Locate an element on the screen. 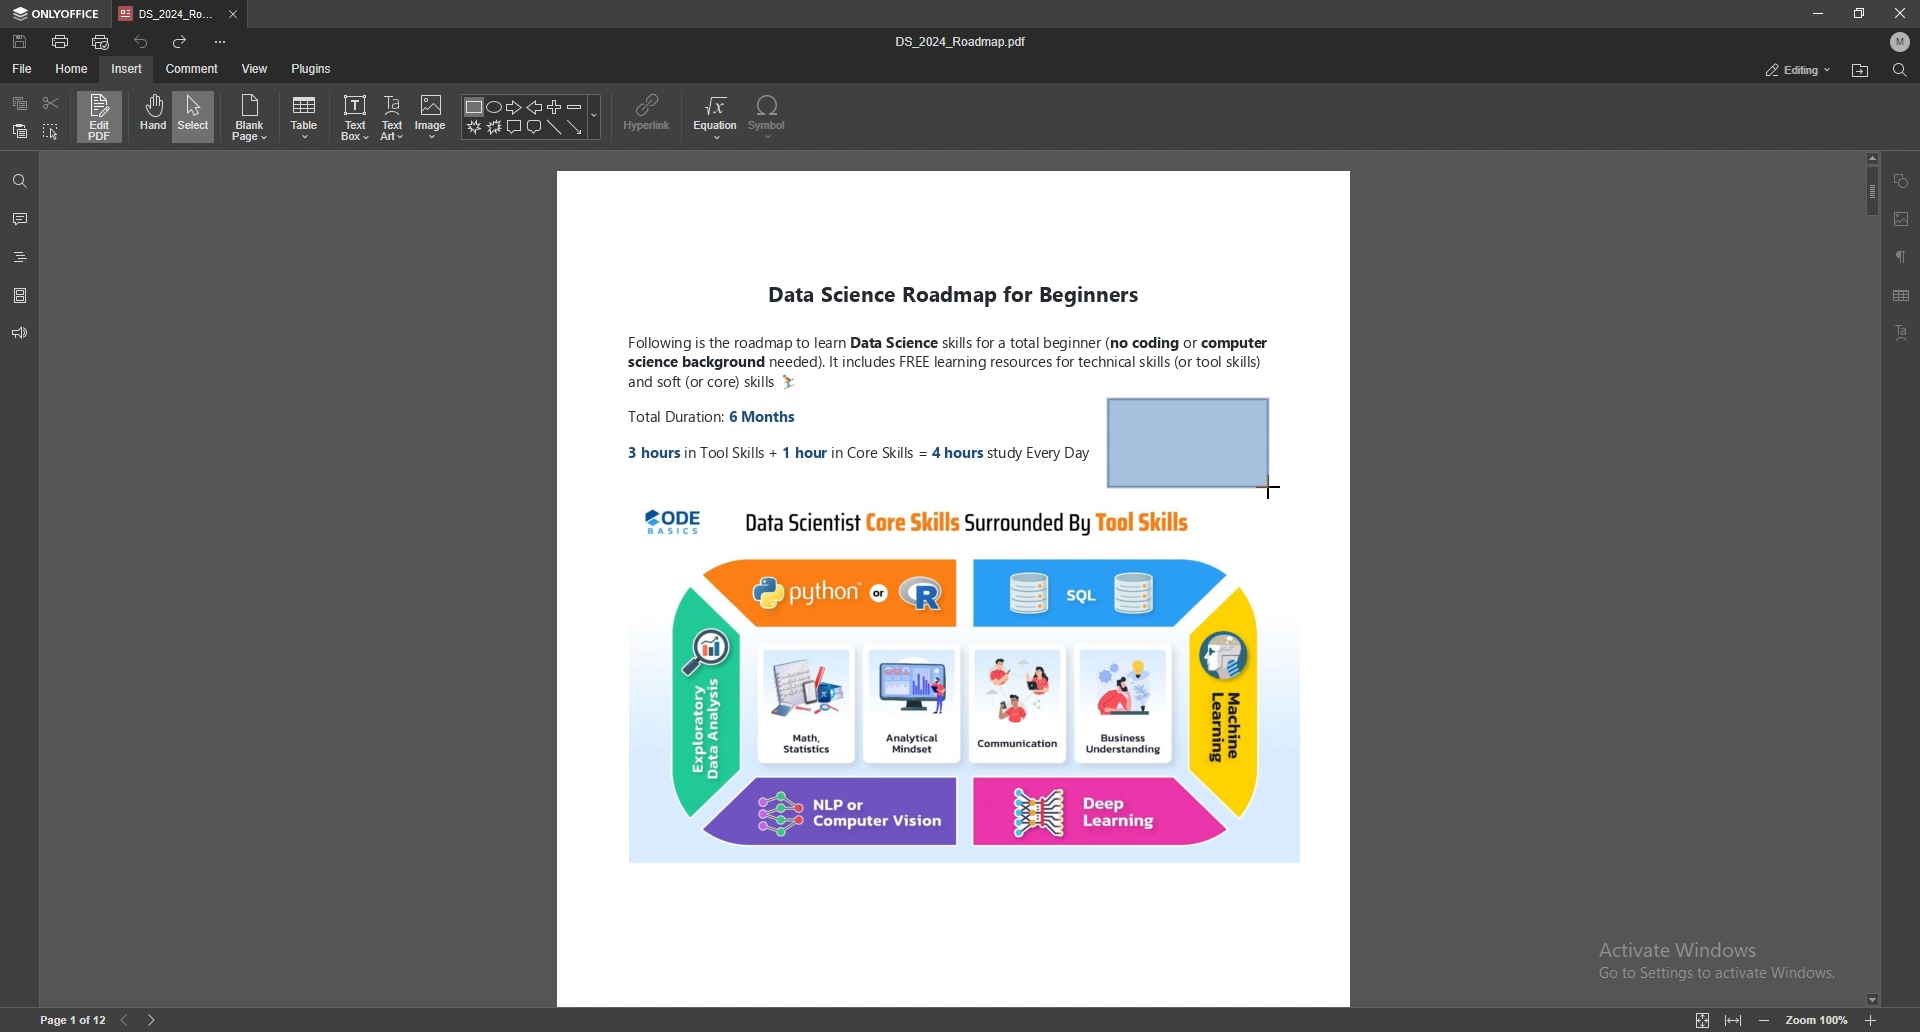 Image resolution: width=1920 pixels, height=1032 pixels. close tab is located at coordinates (234, 15).